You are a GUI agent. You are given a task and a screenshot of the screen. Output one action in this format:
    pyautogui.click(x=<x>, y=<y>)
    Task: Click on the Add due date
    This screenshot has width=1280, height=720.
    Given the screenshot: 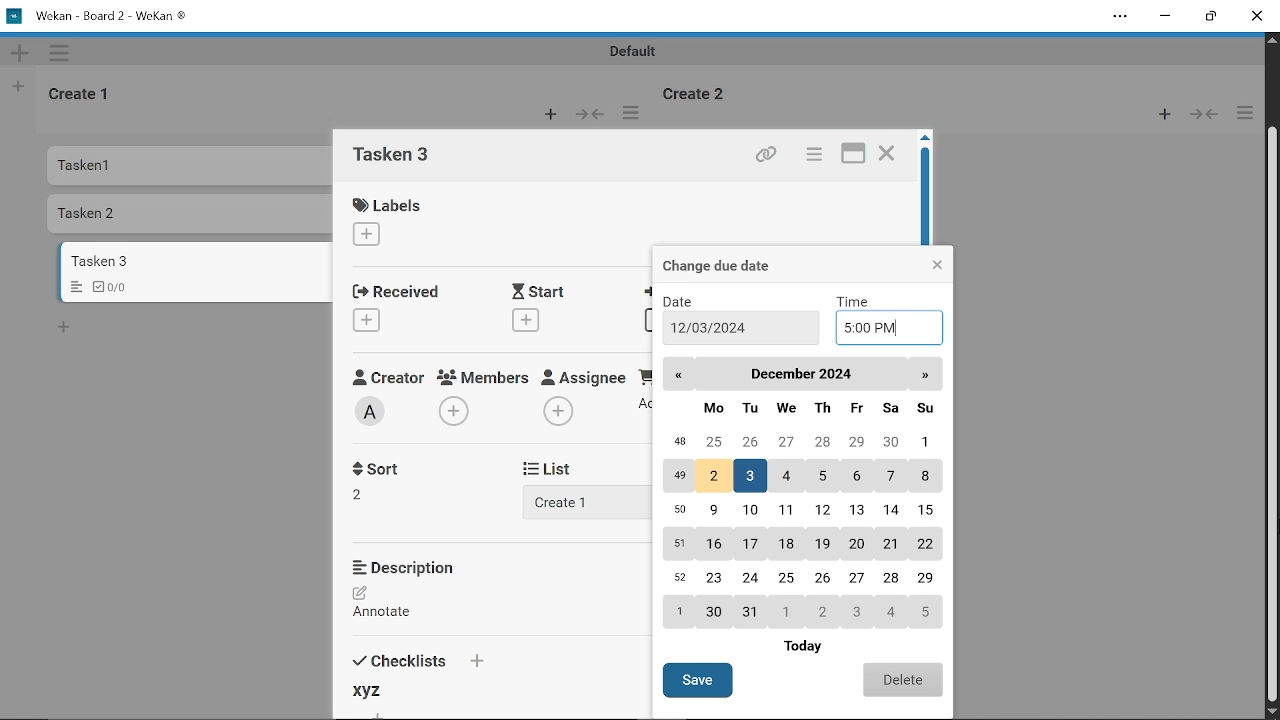 What is the action you would take?
    pyautogui.click(x=650, y=321)
    